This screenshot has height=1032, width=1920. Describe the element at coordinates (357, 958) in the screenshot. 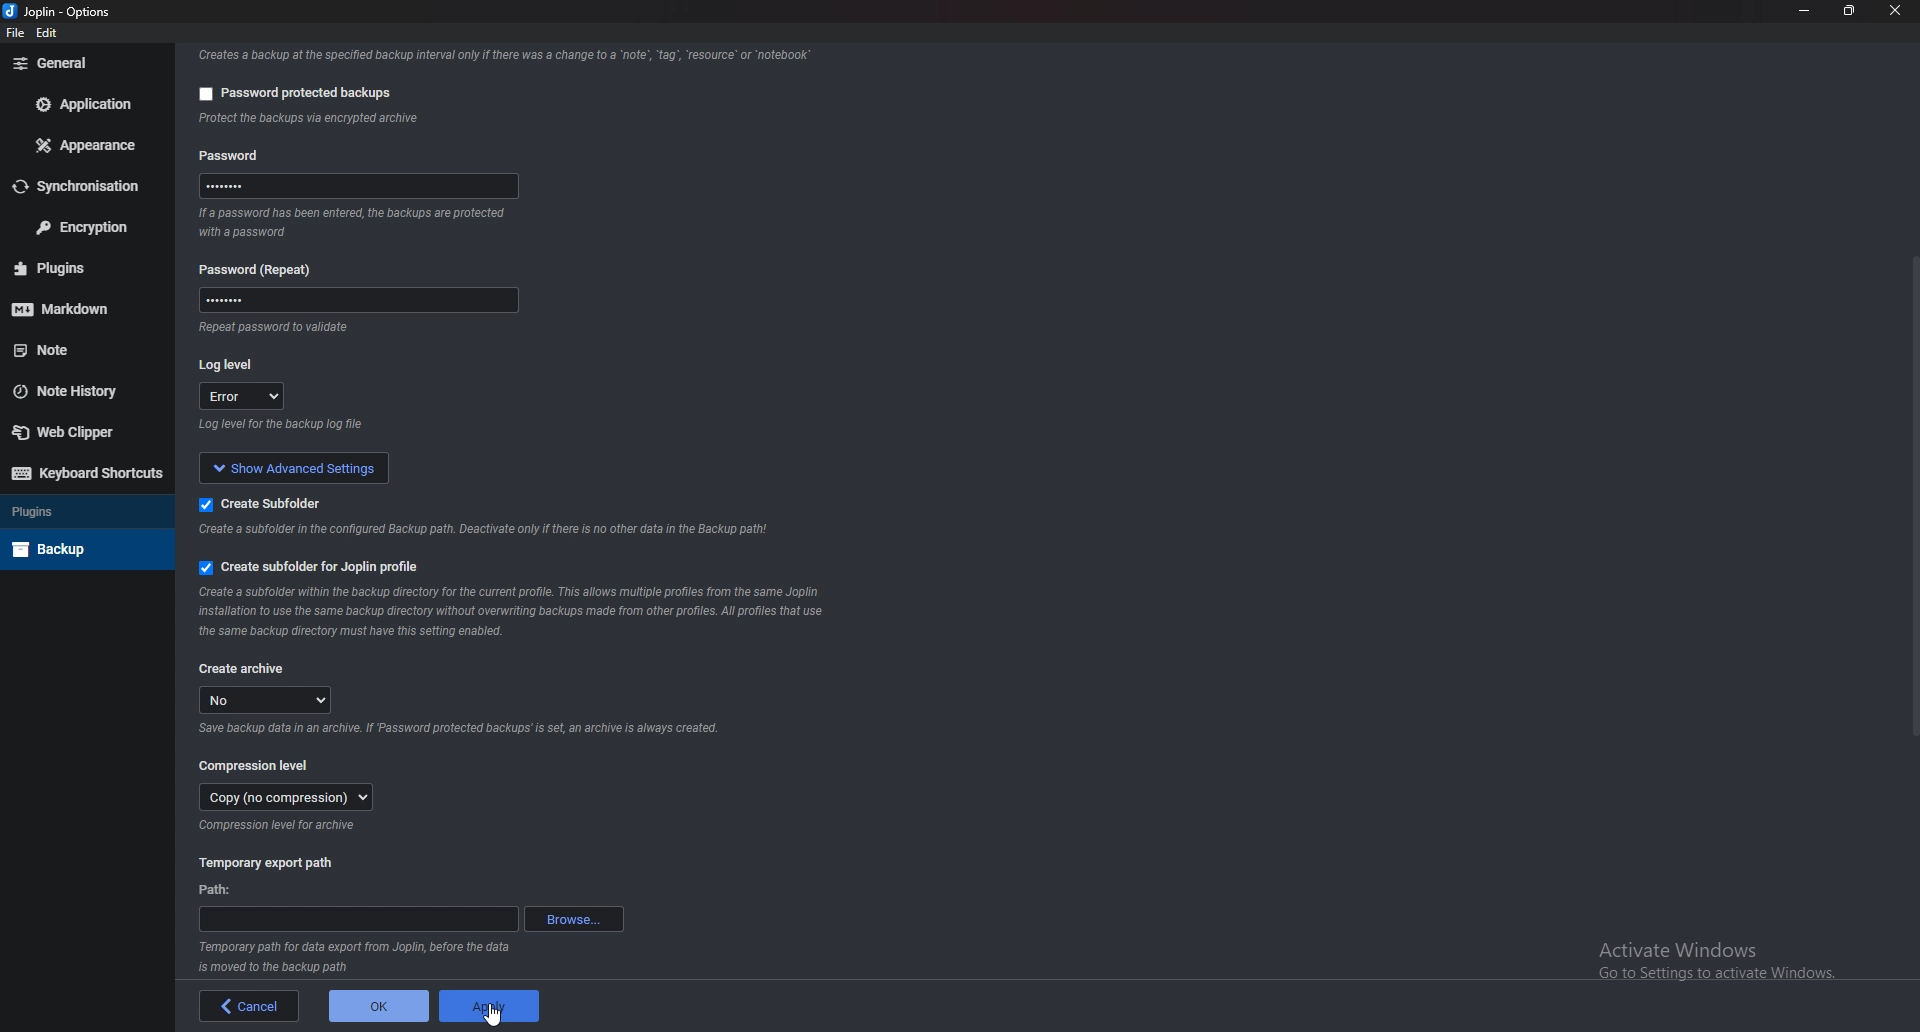

I see `Info` at that location.